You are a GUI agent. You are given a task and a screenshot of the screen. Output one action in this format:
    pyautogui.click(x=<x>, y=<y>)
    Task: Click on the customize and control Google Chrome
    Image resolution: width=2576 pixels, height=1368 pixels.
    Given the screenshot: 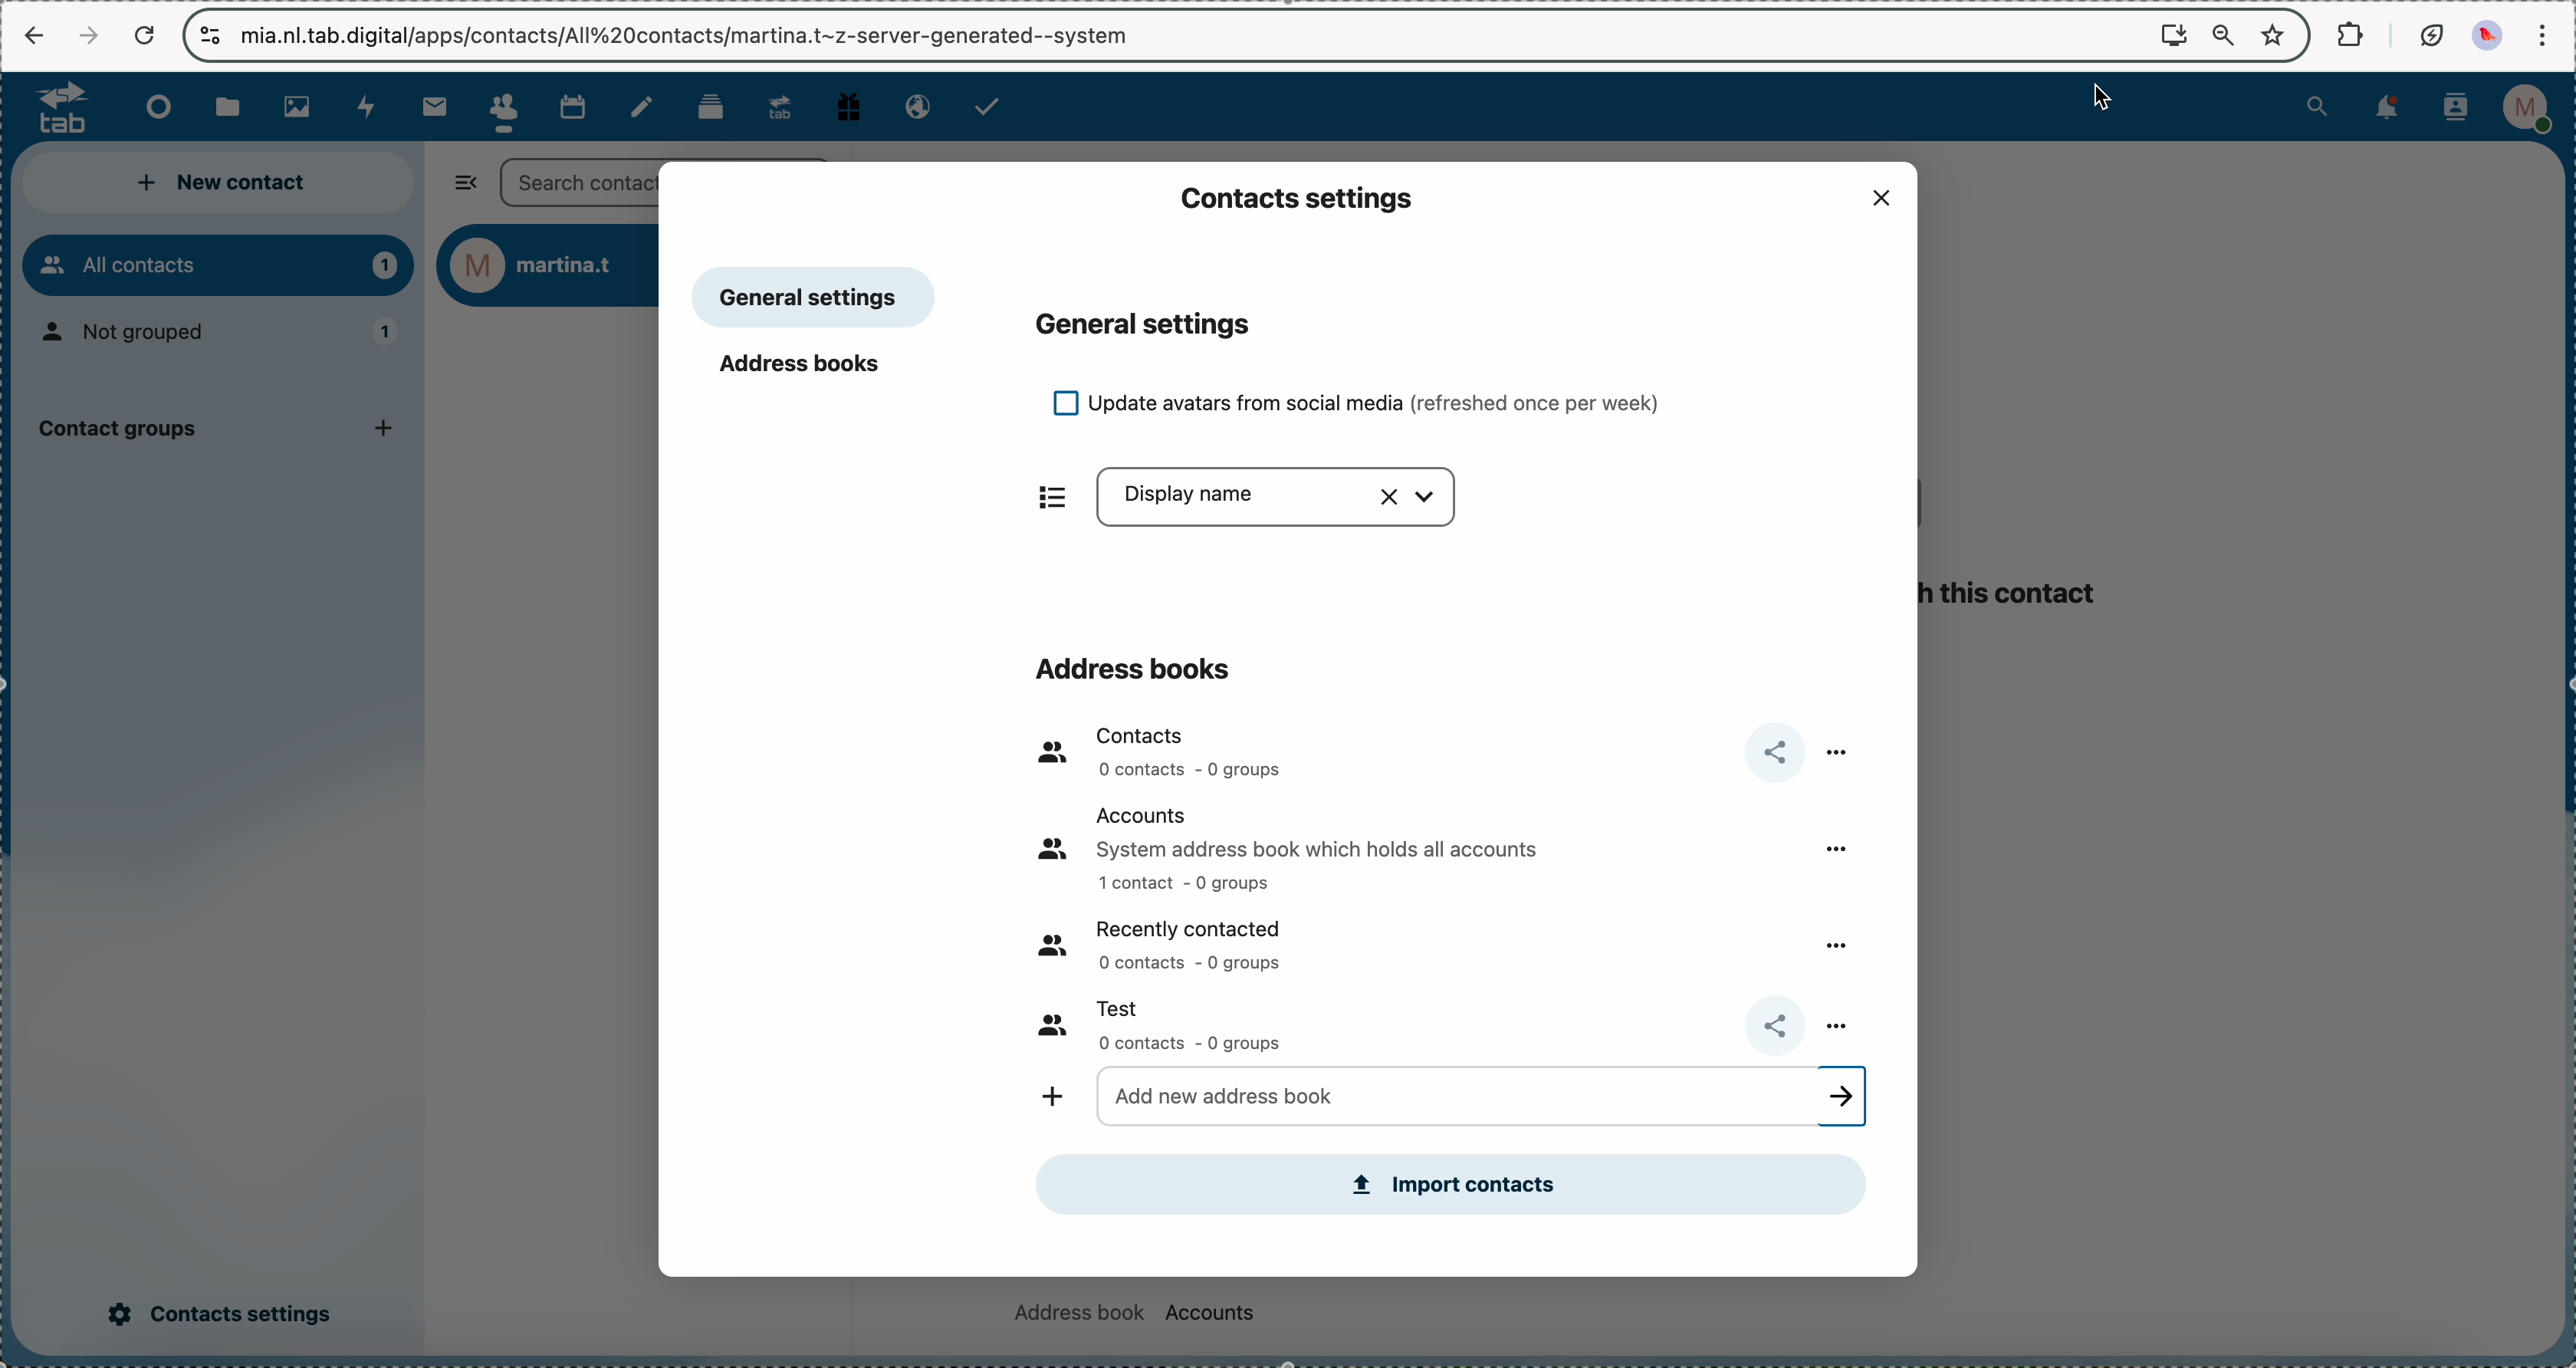 What is the action you would take?
    pyautogui.click(x=2547, y=32)
    